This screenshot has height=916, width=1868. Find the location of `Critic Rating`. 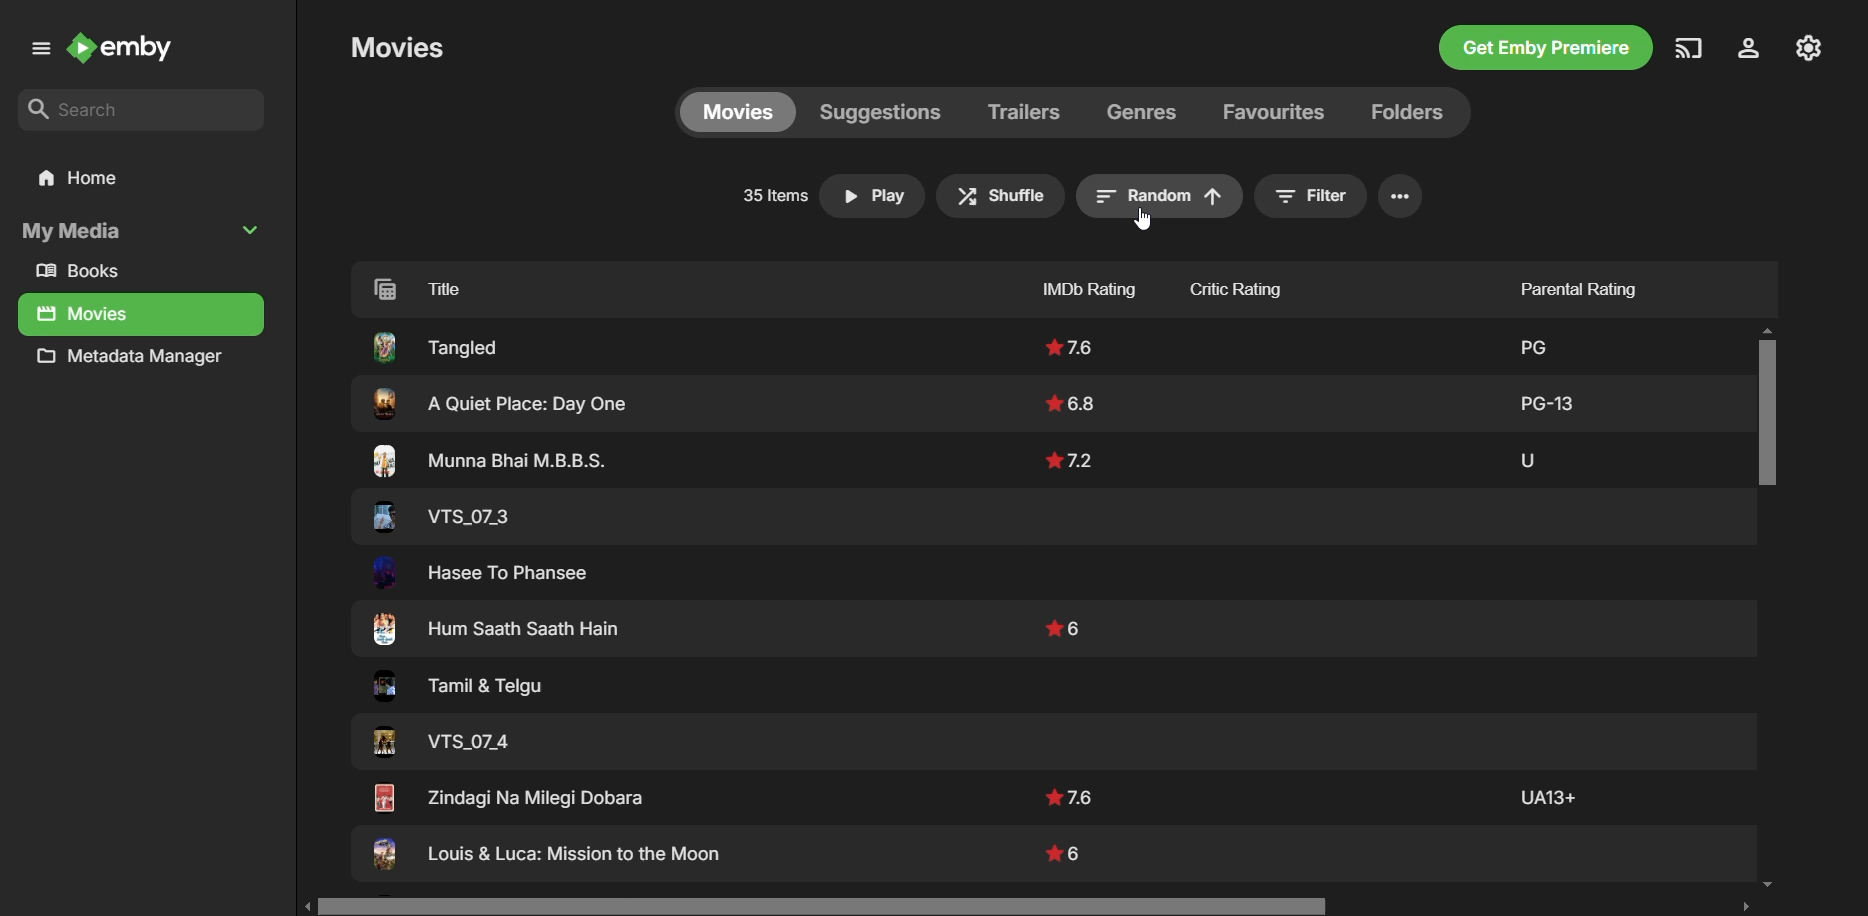

Critic Rating is located at coordinates (1272, 285).